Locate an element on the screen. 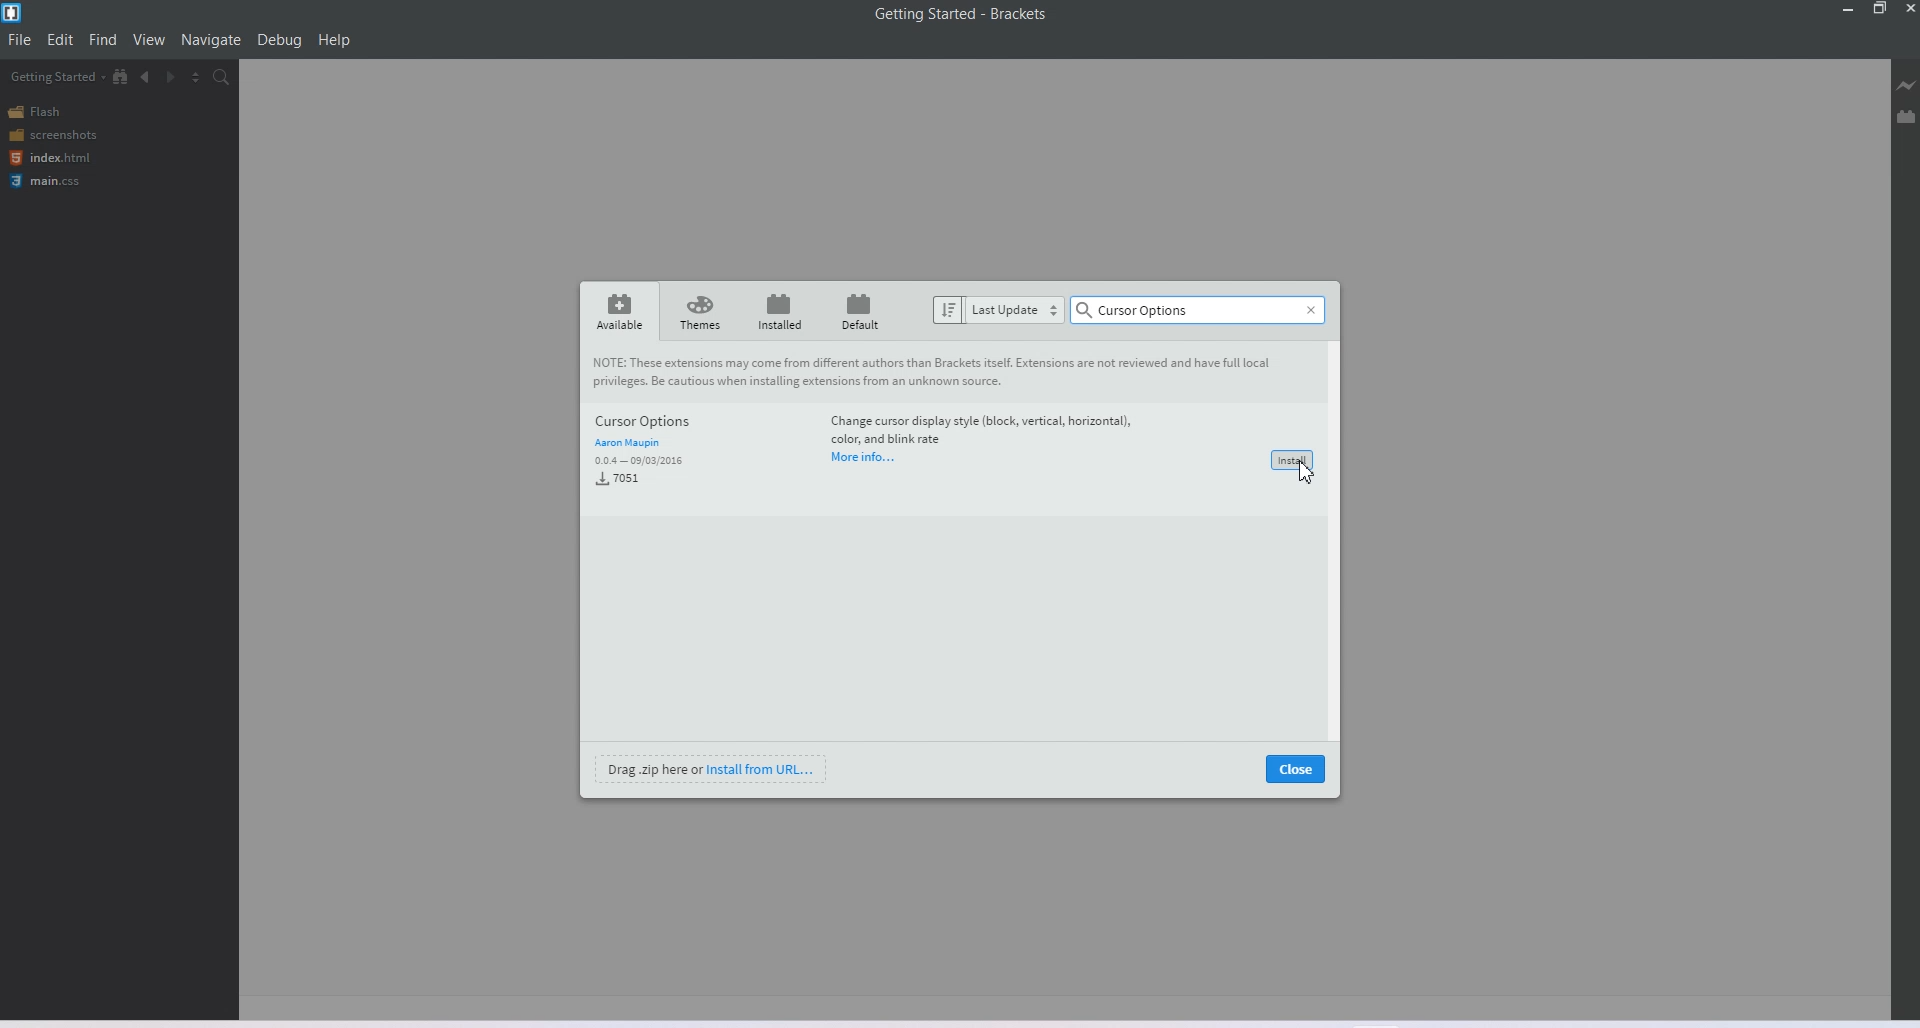  Maximize is located at coordinates (1880, 9).